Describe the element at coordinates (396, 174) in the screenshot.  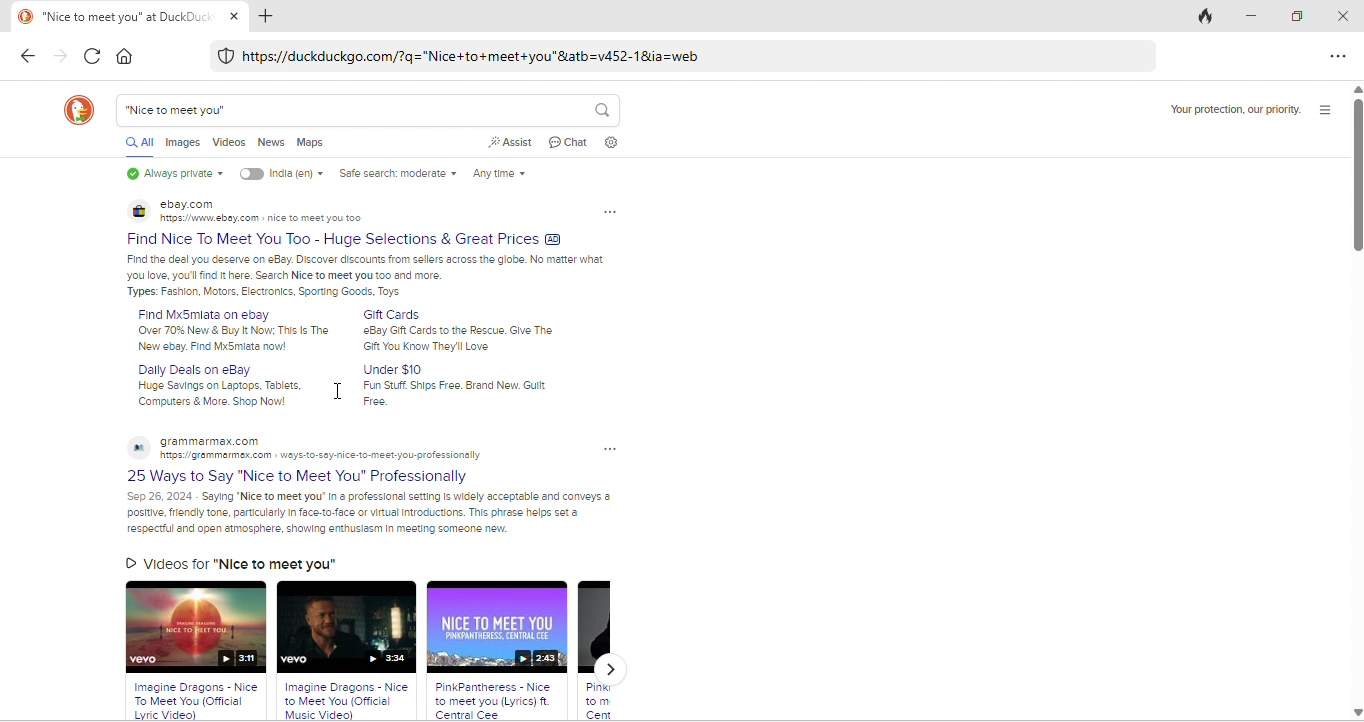
I see `safe search` at that location.